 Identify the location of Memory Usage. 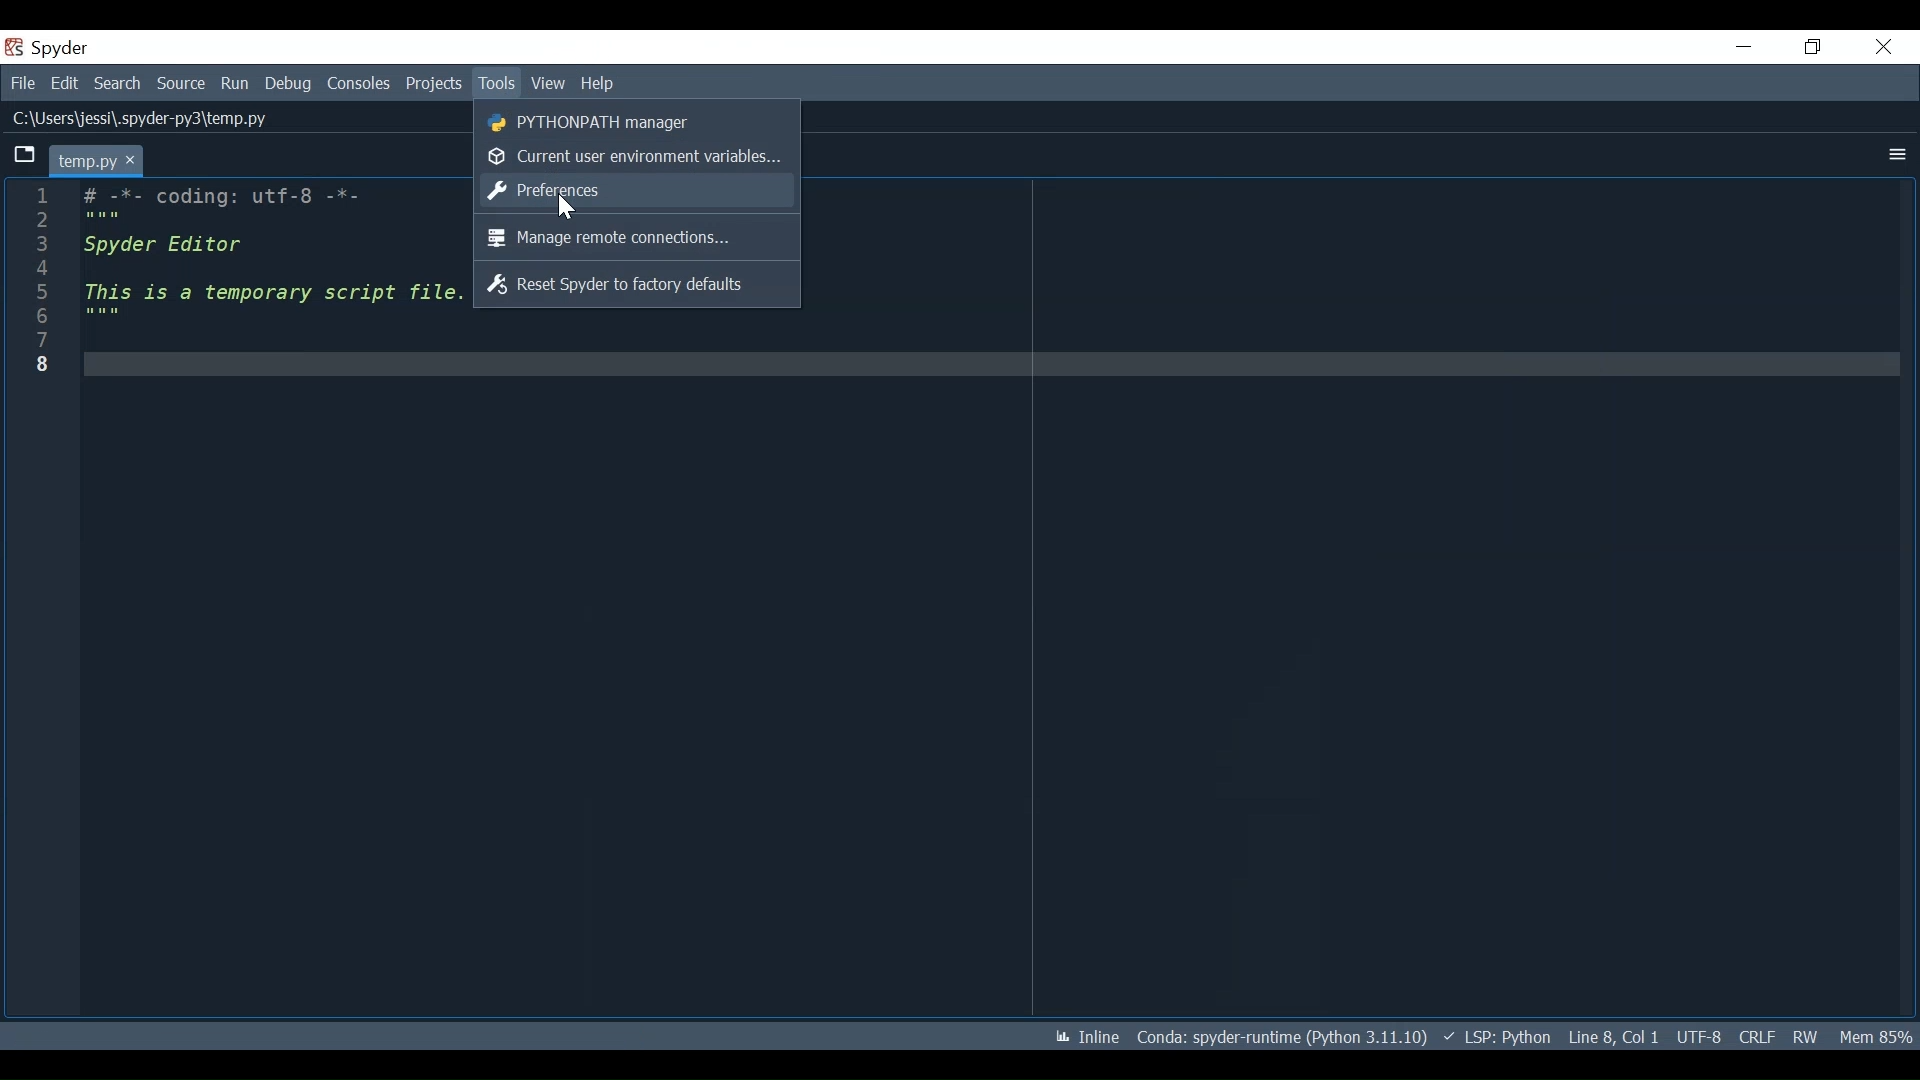
(1875, 1037).